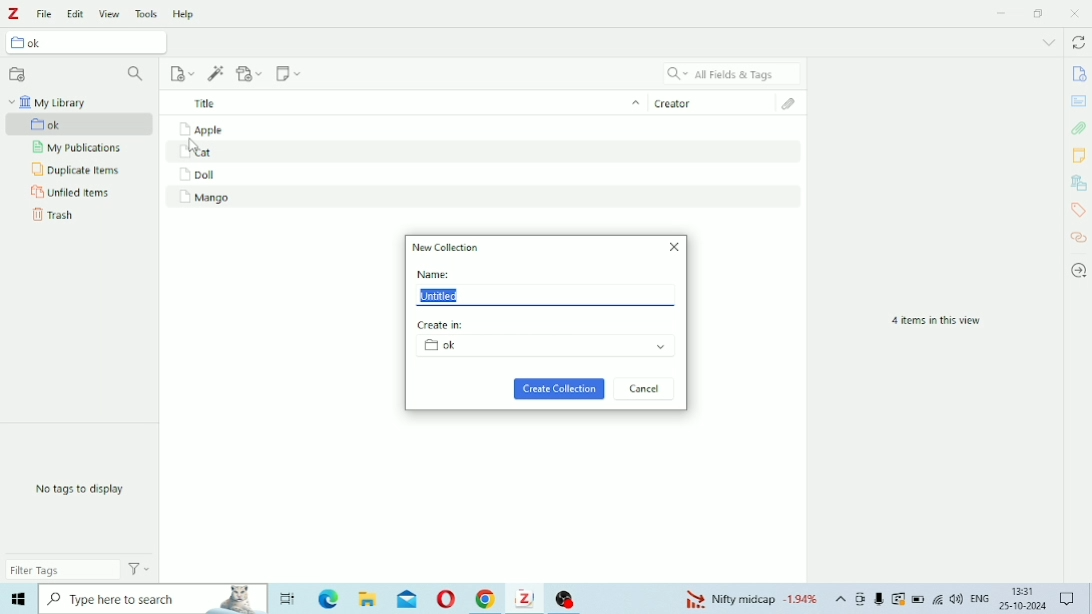  Describe the element at coordinates (841, 599) in the screenshot. I see `Show hidden icons` at that location.